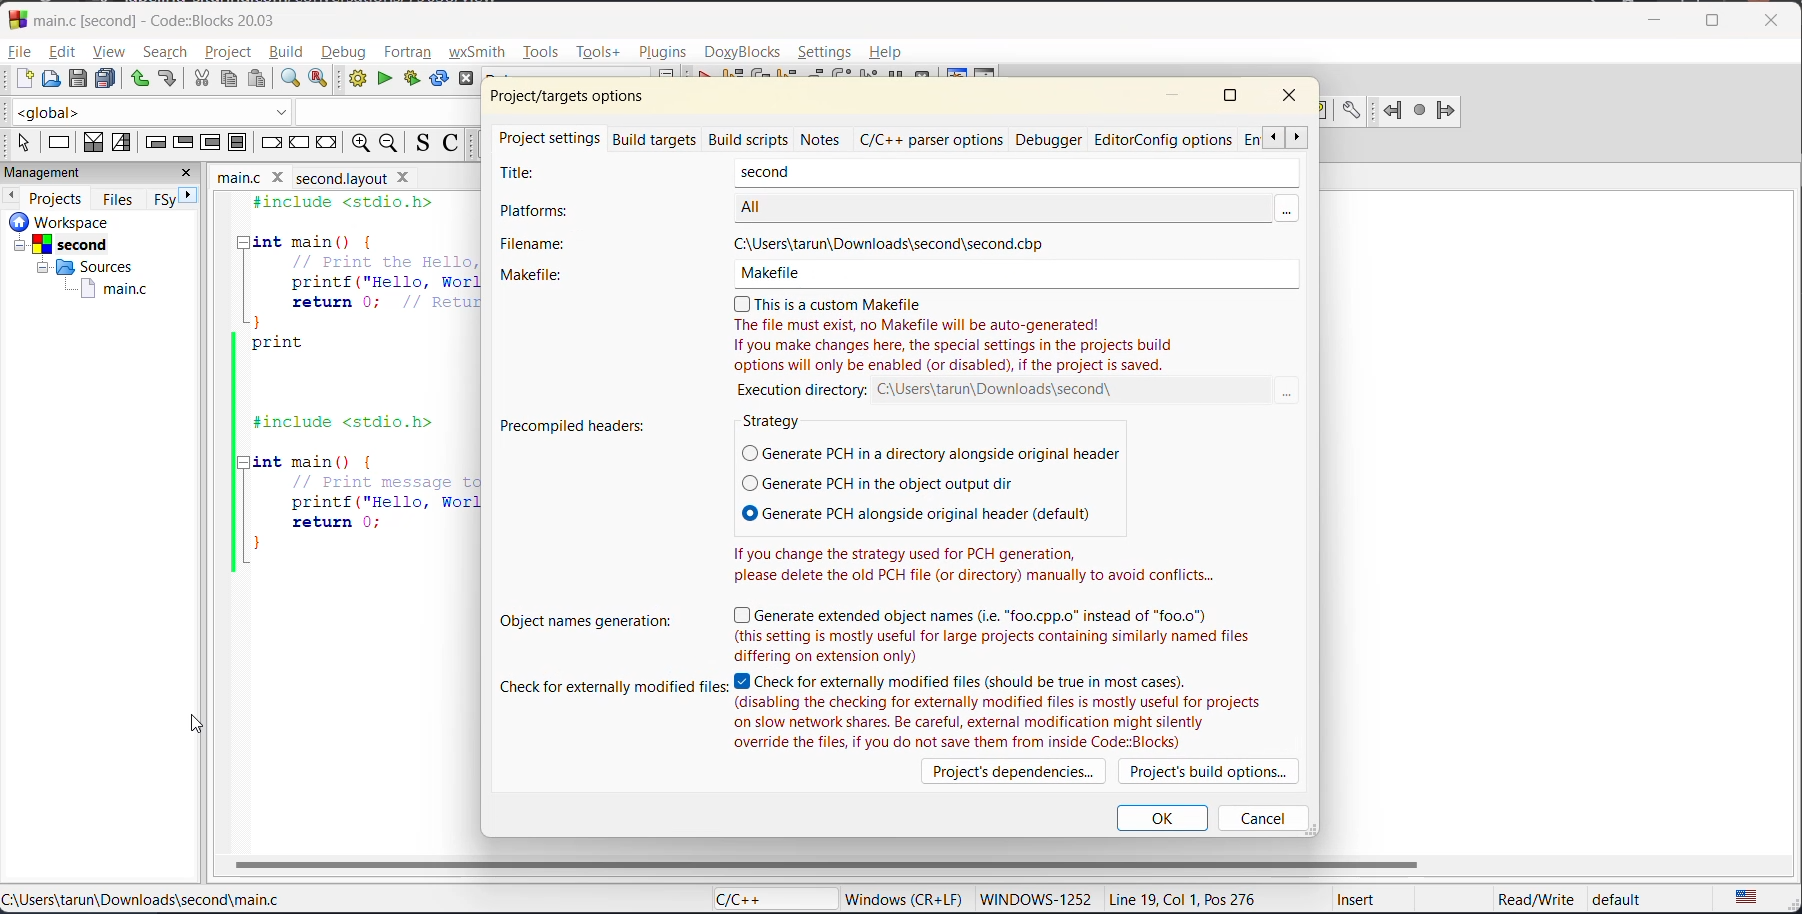 Image resolution: width=1802 pixels, height=914 pixels. I want to click on this is a custom makefile, so click(964, 334).